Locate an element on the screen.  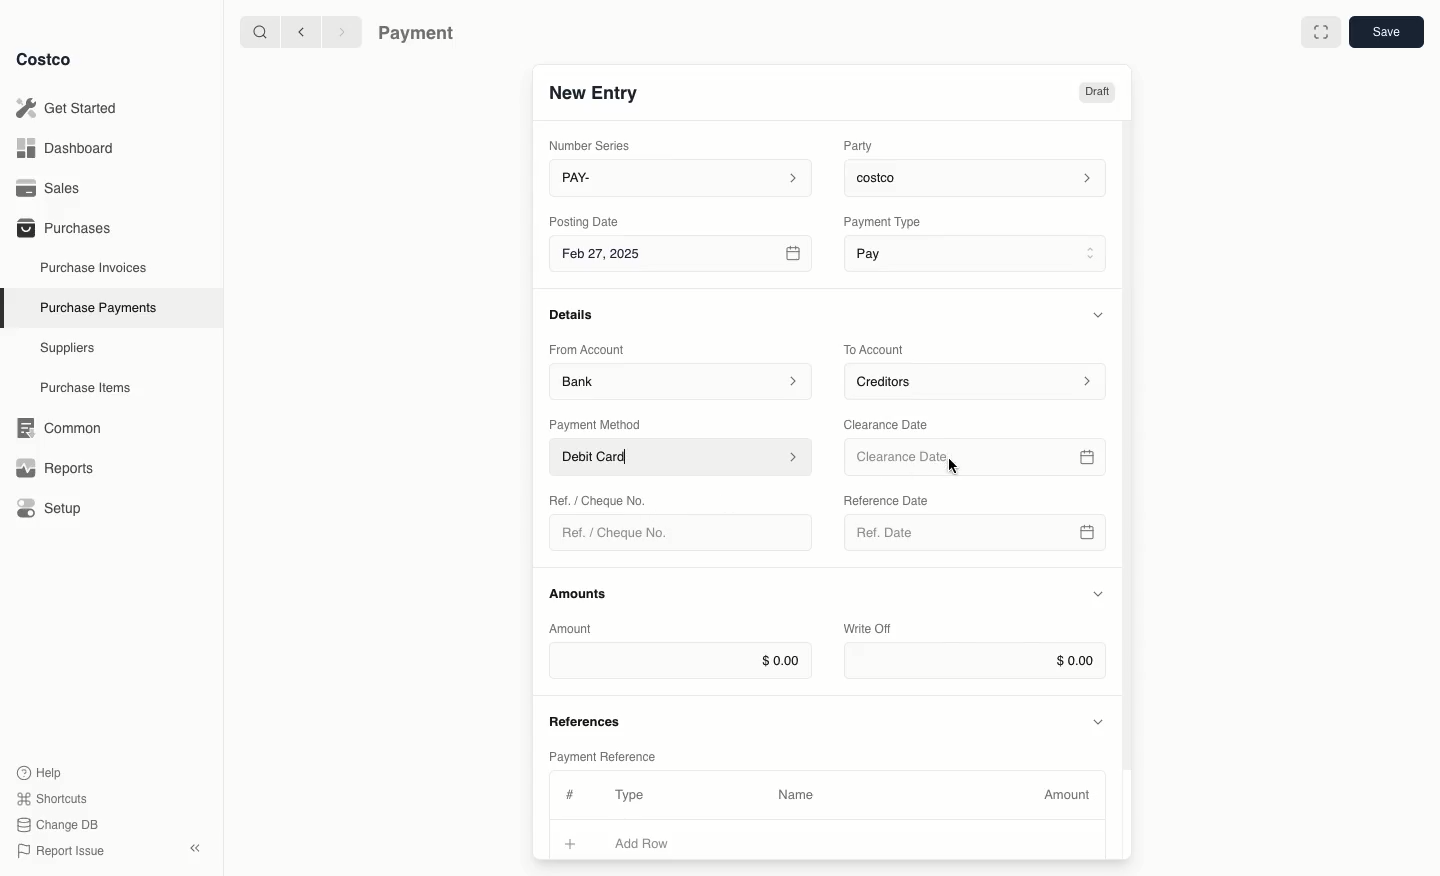
Help is located at coordinates (39, 771).